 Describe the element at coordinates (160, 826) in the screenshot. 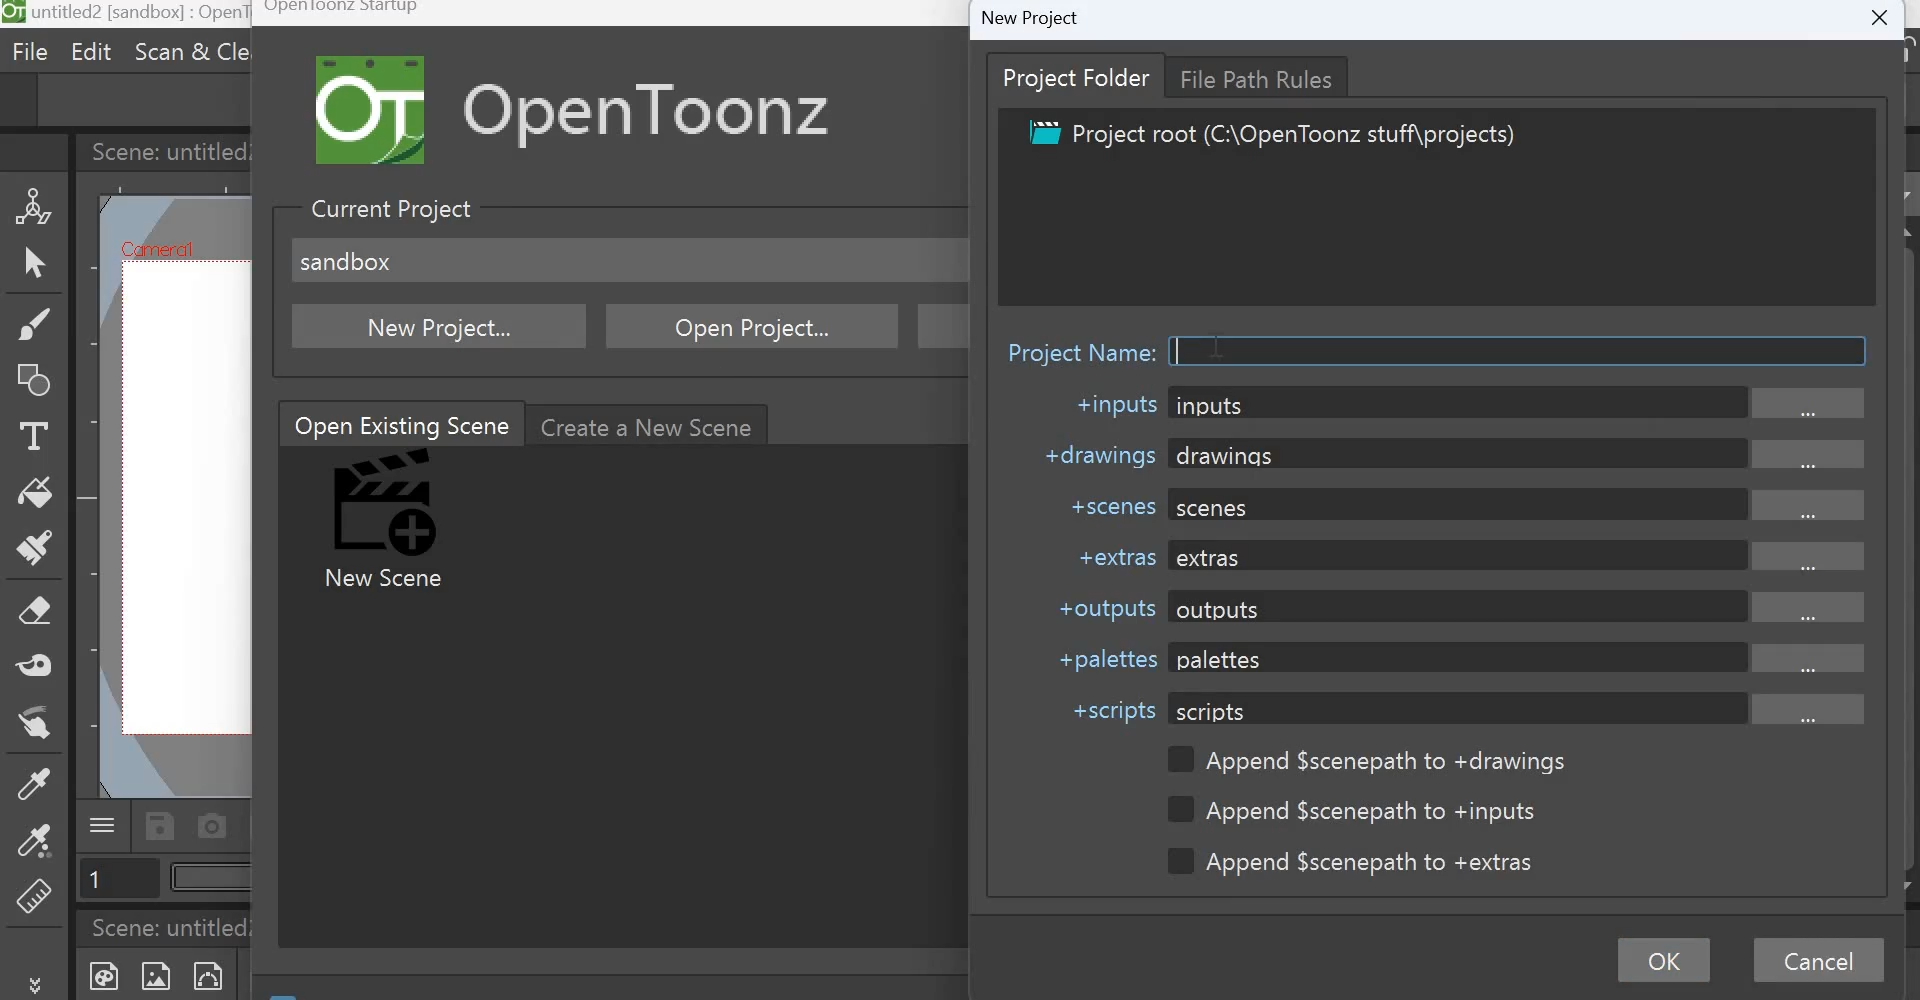

I see `Save scene` at that location.